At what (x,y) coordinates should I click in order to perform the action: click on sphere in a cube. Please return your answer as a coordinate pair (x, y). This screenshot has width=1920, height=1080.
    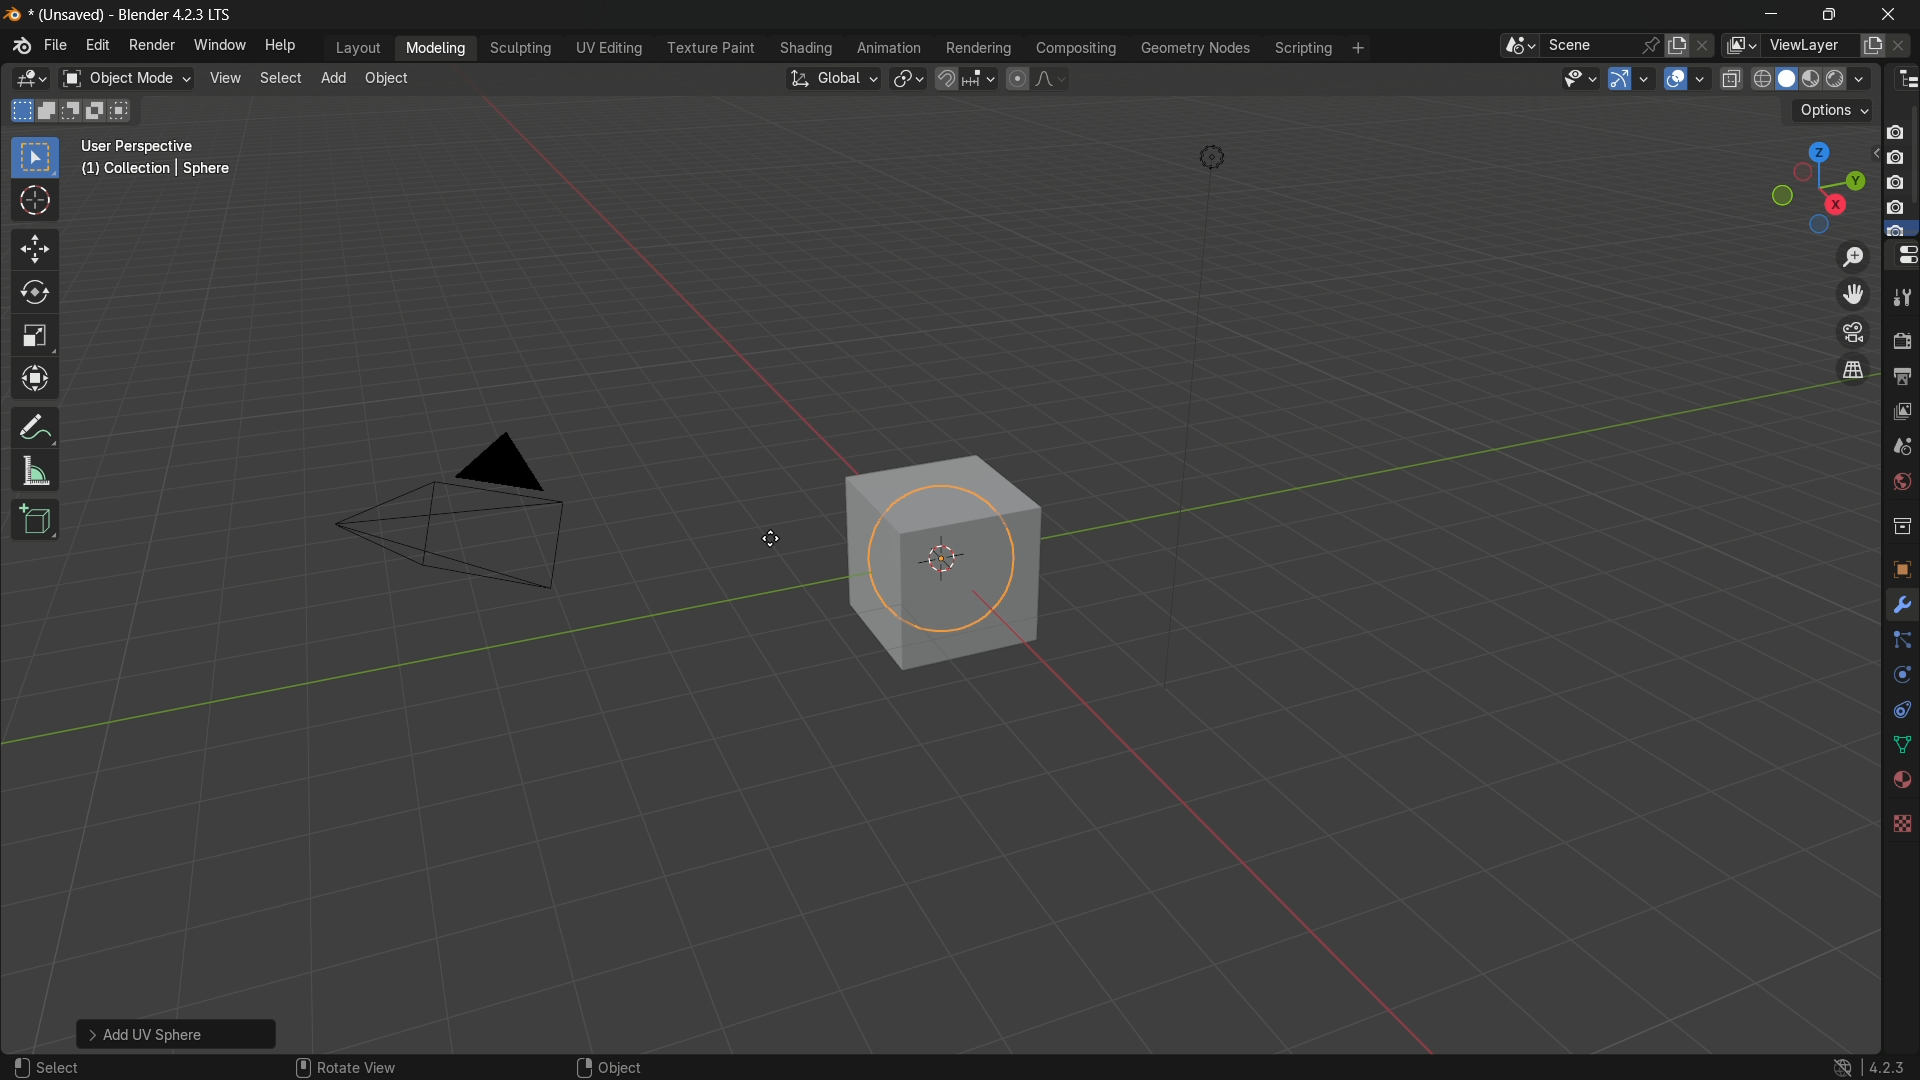
    Looking at the image, I should click on (944, 555).